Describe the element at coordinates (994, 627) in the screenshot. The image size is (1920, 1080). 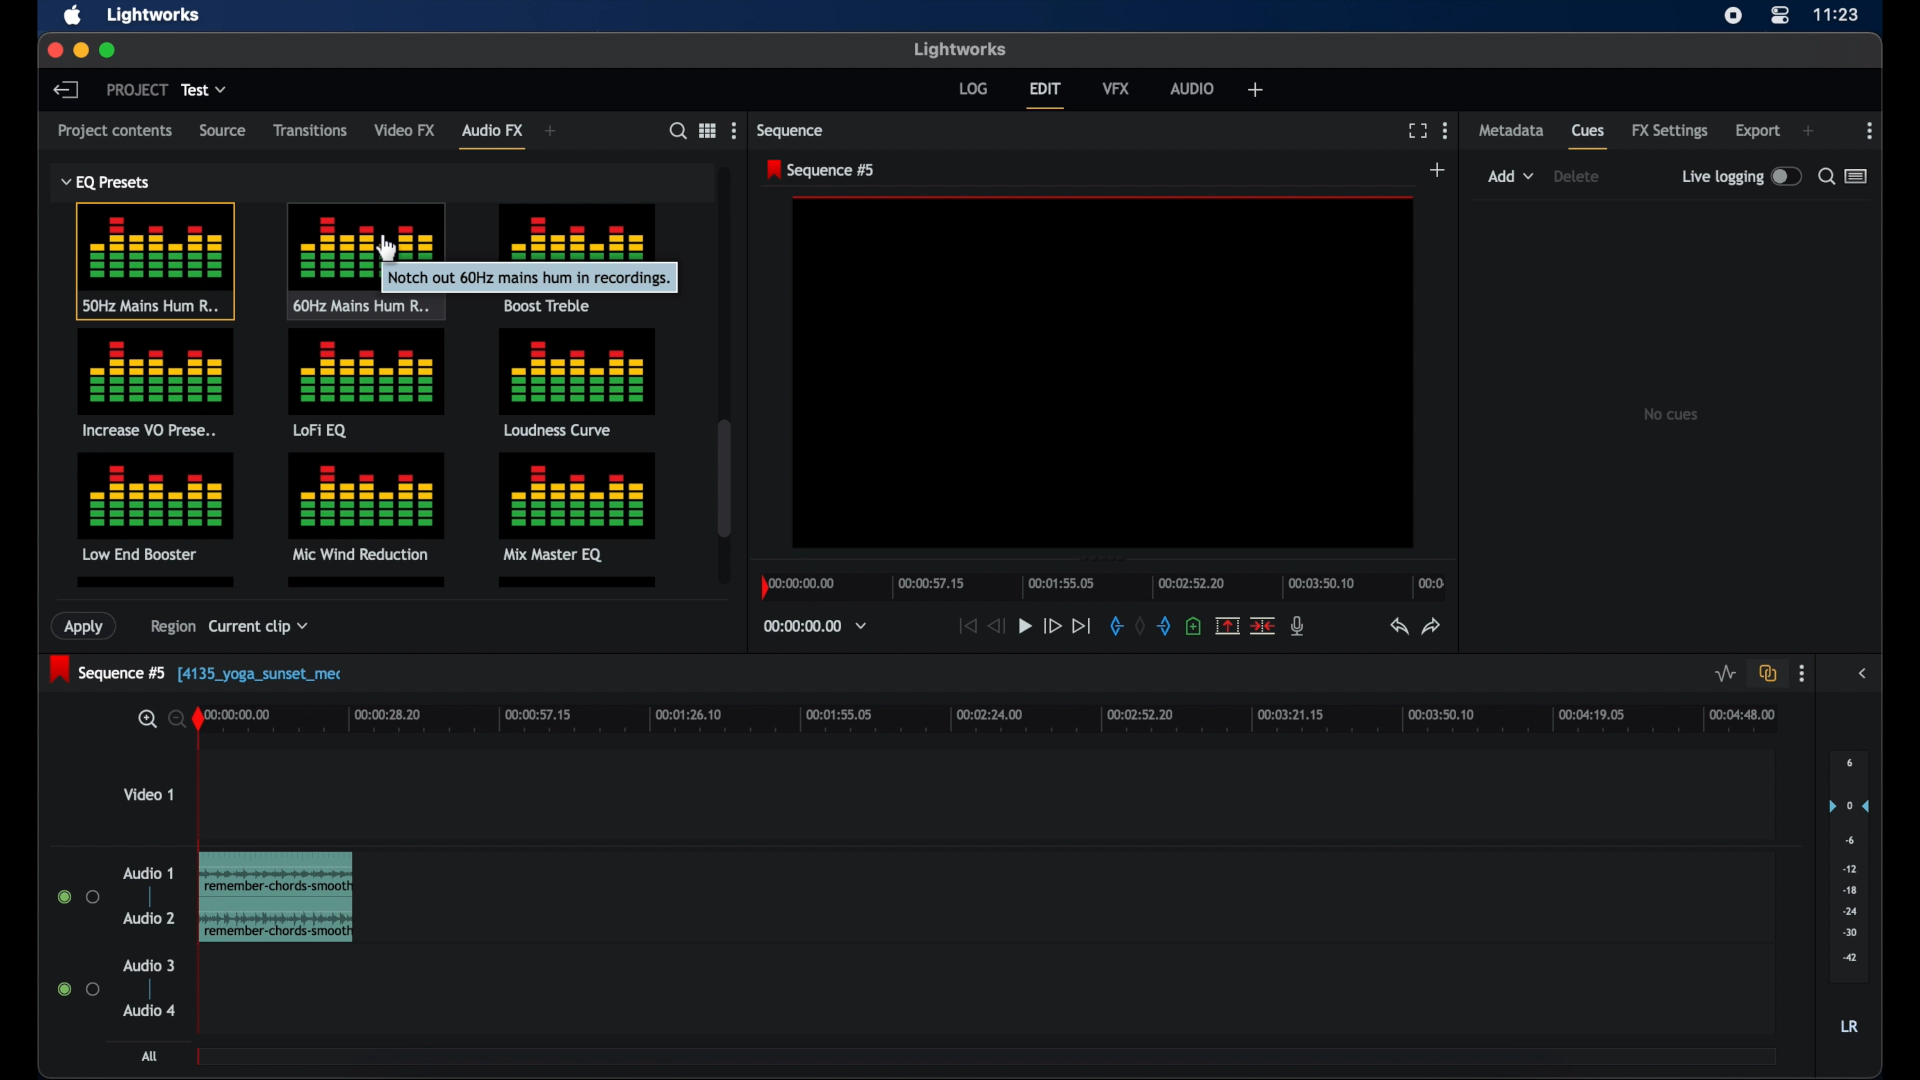
I see `rewind` at that location.